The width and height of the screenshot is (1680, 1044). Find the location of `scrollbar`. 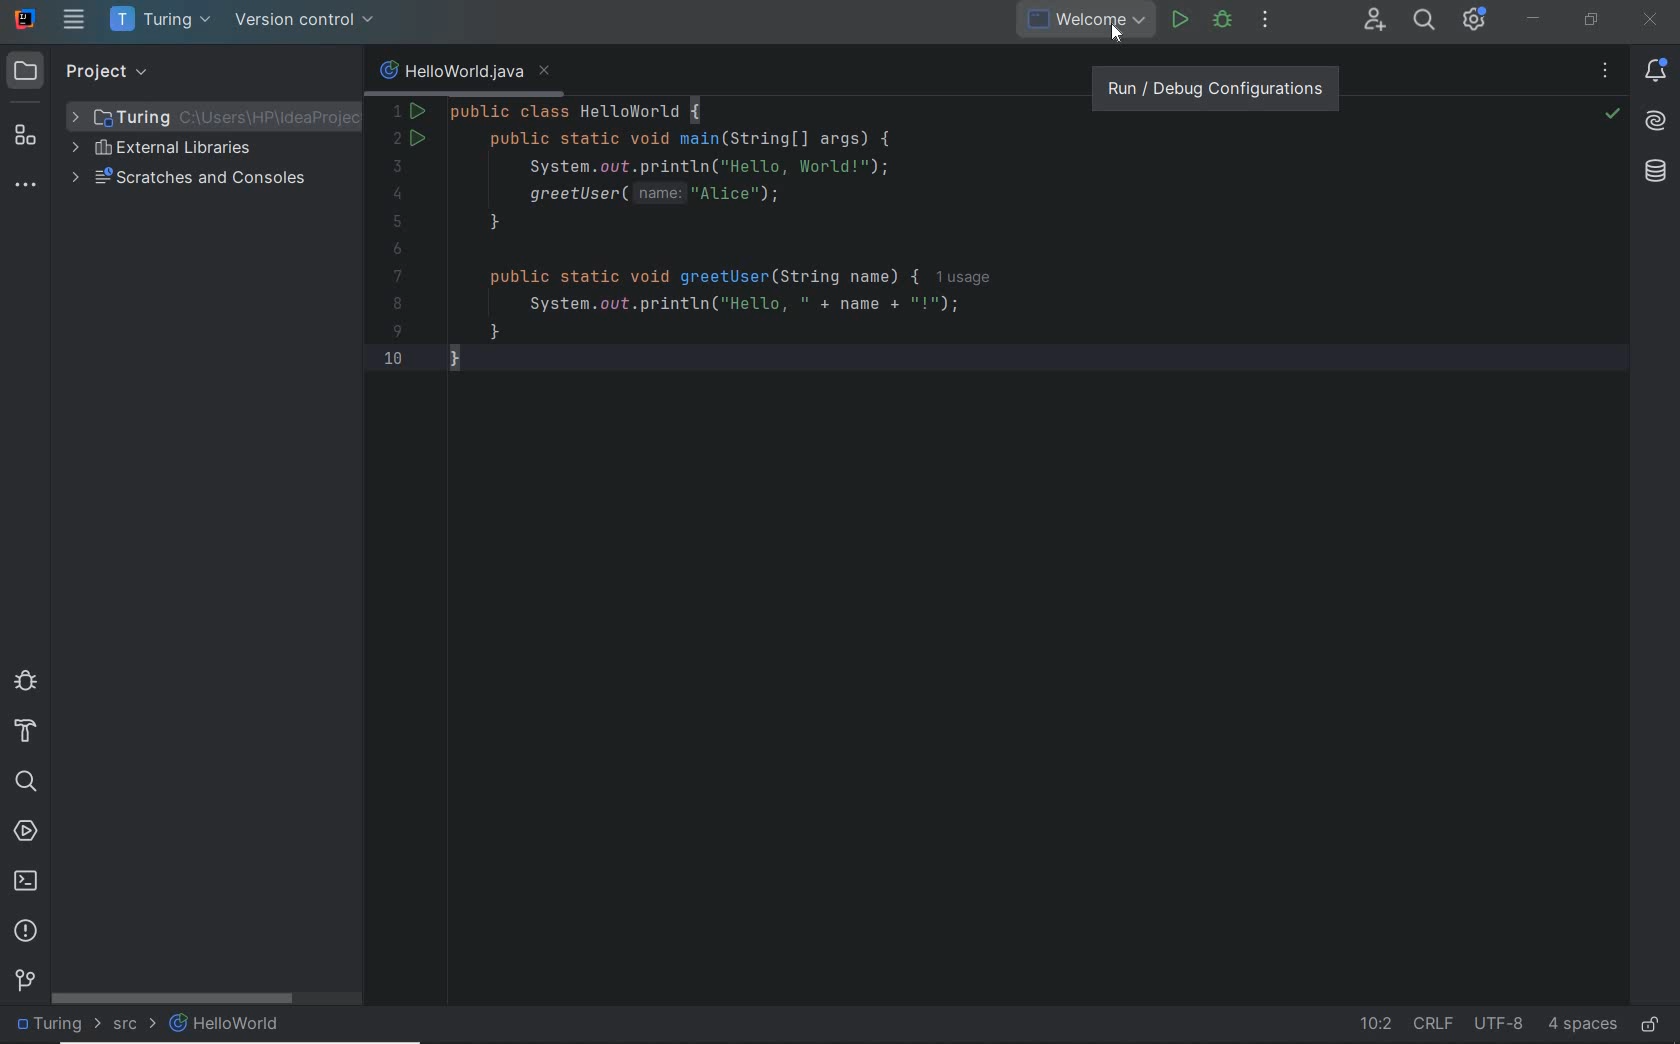

scrollbar is located at coordinates (173, 998).